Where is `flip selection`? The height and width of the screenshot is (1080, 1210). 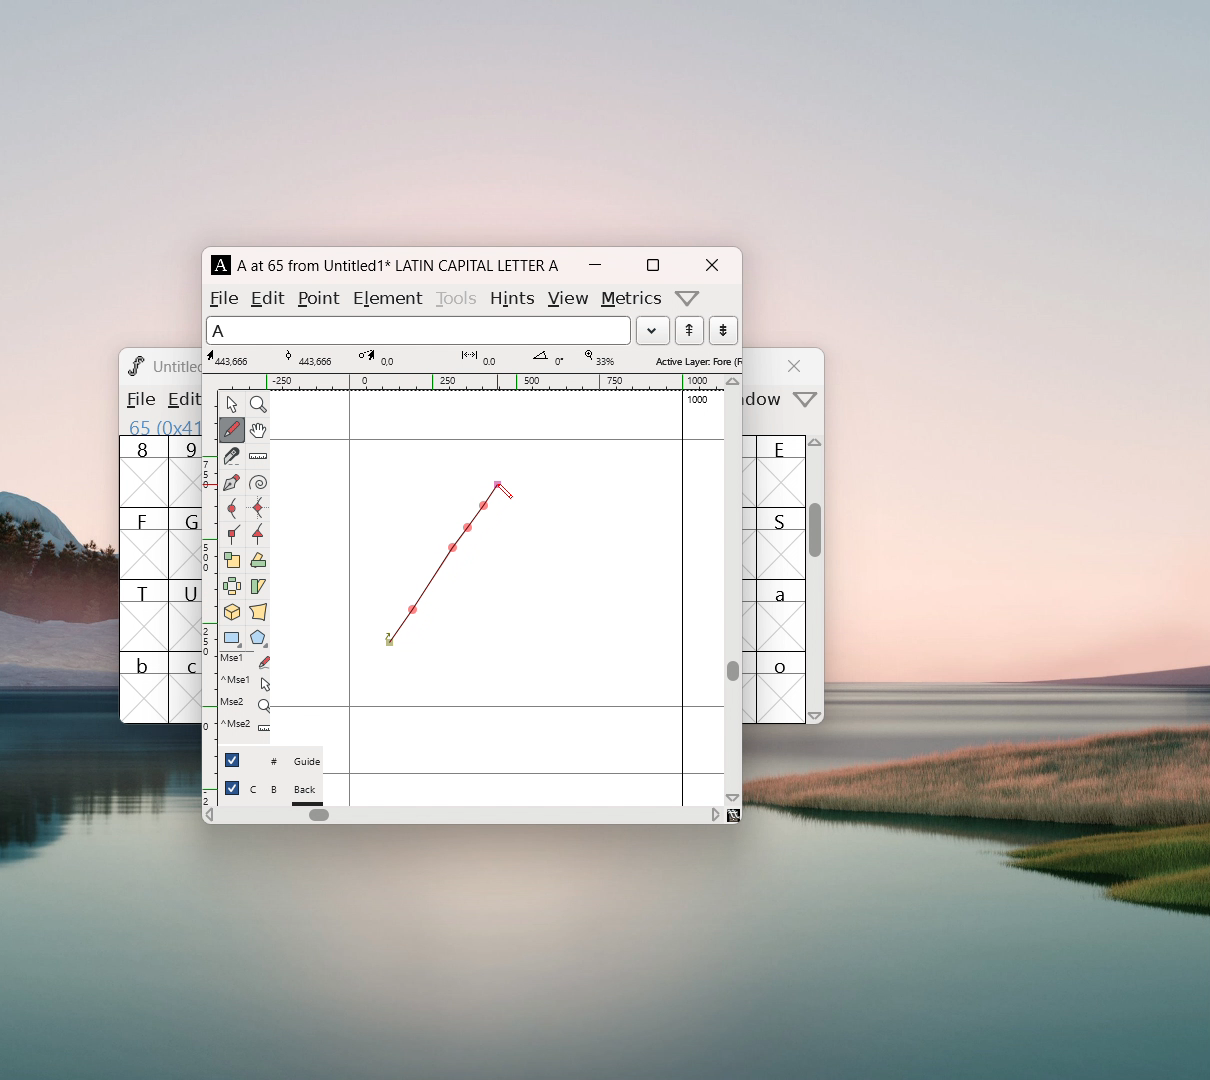 flip selection is located at coordinates (232, 589).